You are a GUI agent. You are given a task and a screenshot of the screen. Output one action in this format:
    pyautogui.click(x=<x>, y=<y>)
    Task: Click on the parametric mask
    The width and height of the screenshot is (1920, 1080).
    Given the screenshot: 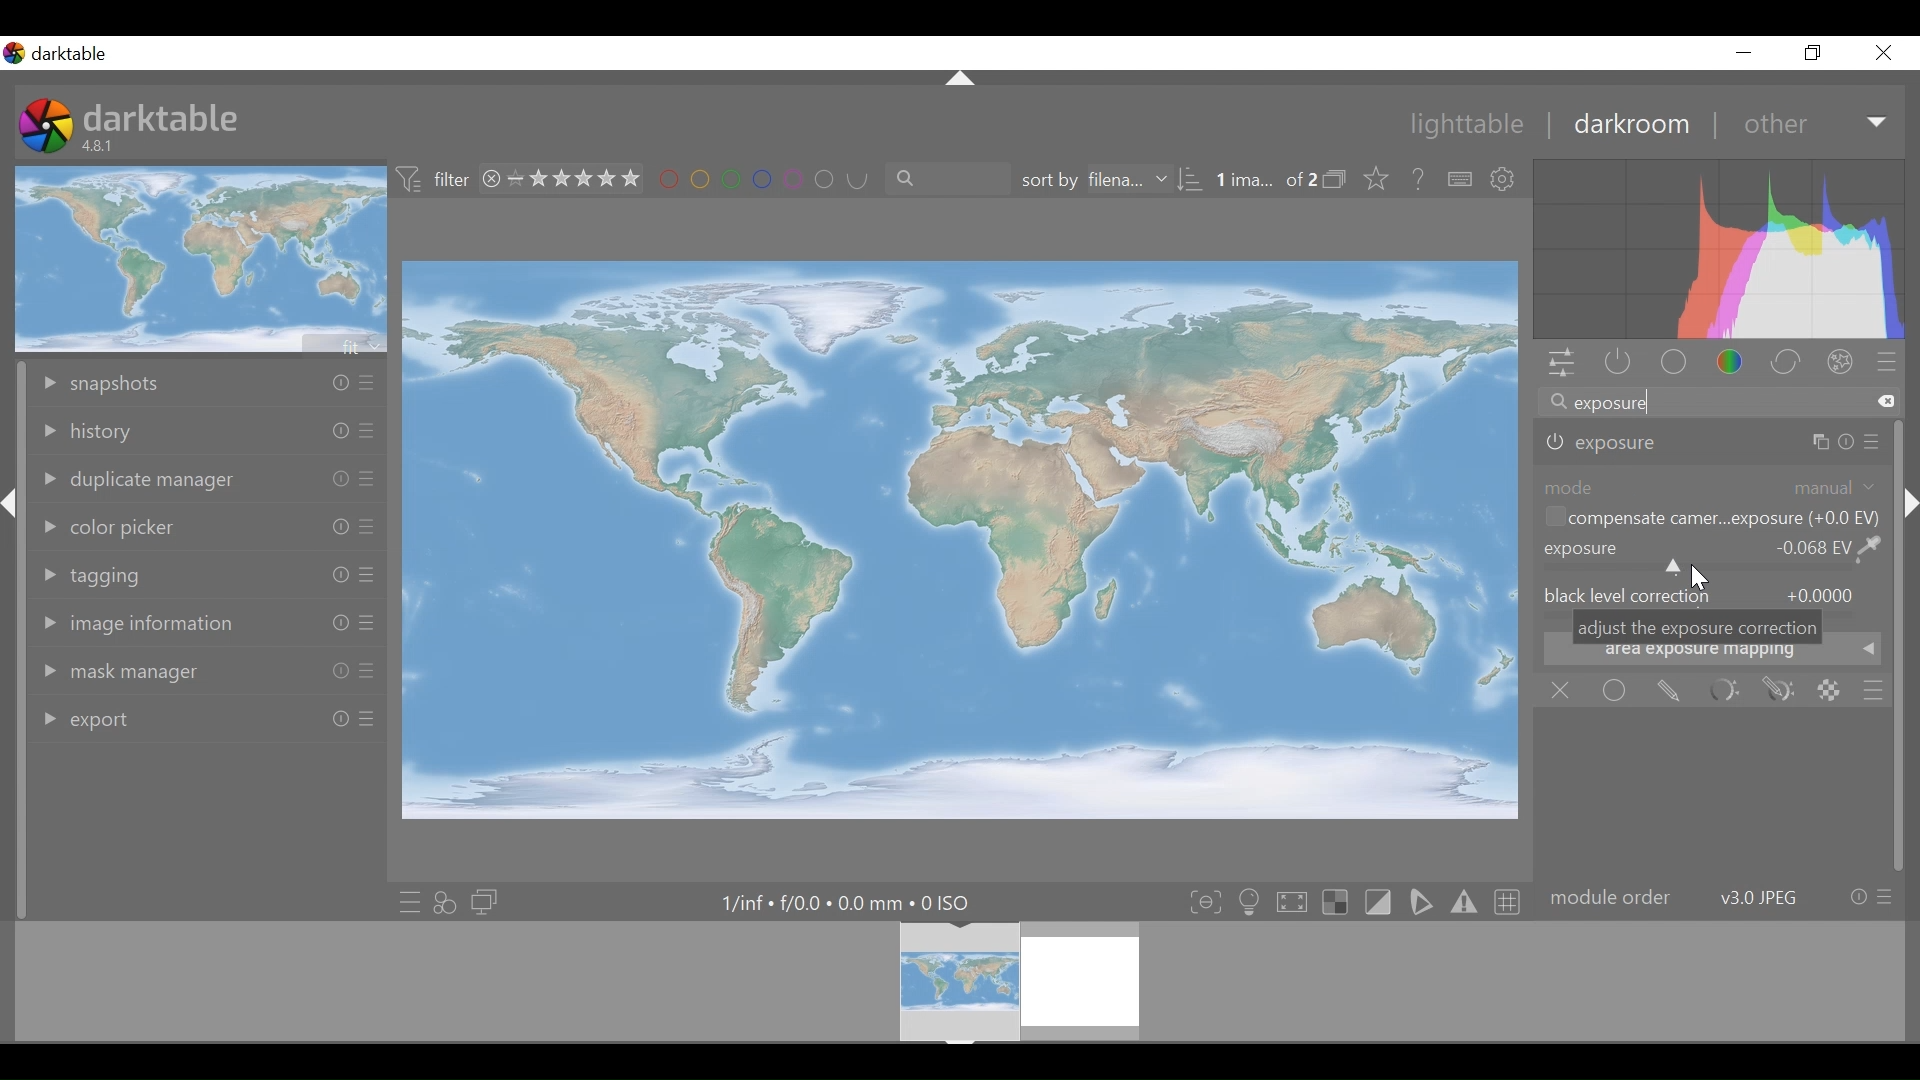 What is the action you would take?
    pyautogui.click(x=1726, y=690)
    